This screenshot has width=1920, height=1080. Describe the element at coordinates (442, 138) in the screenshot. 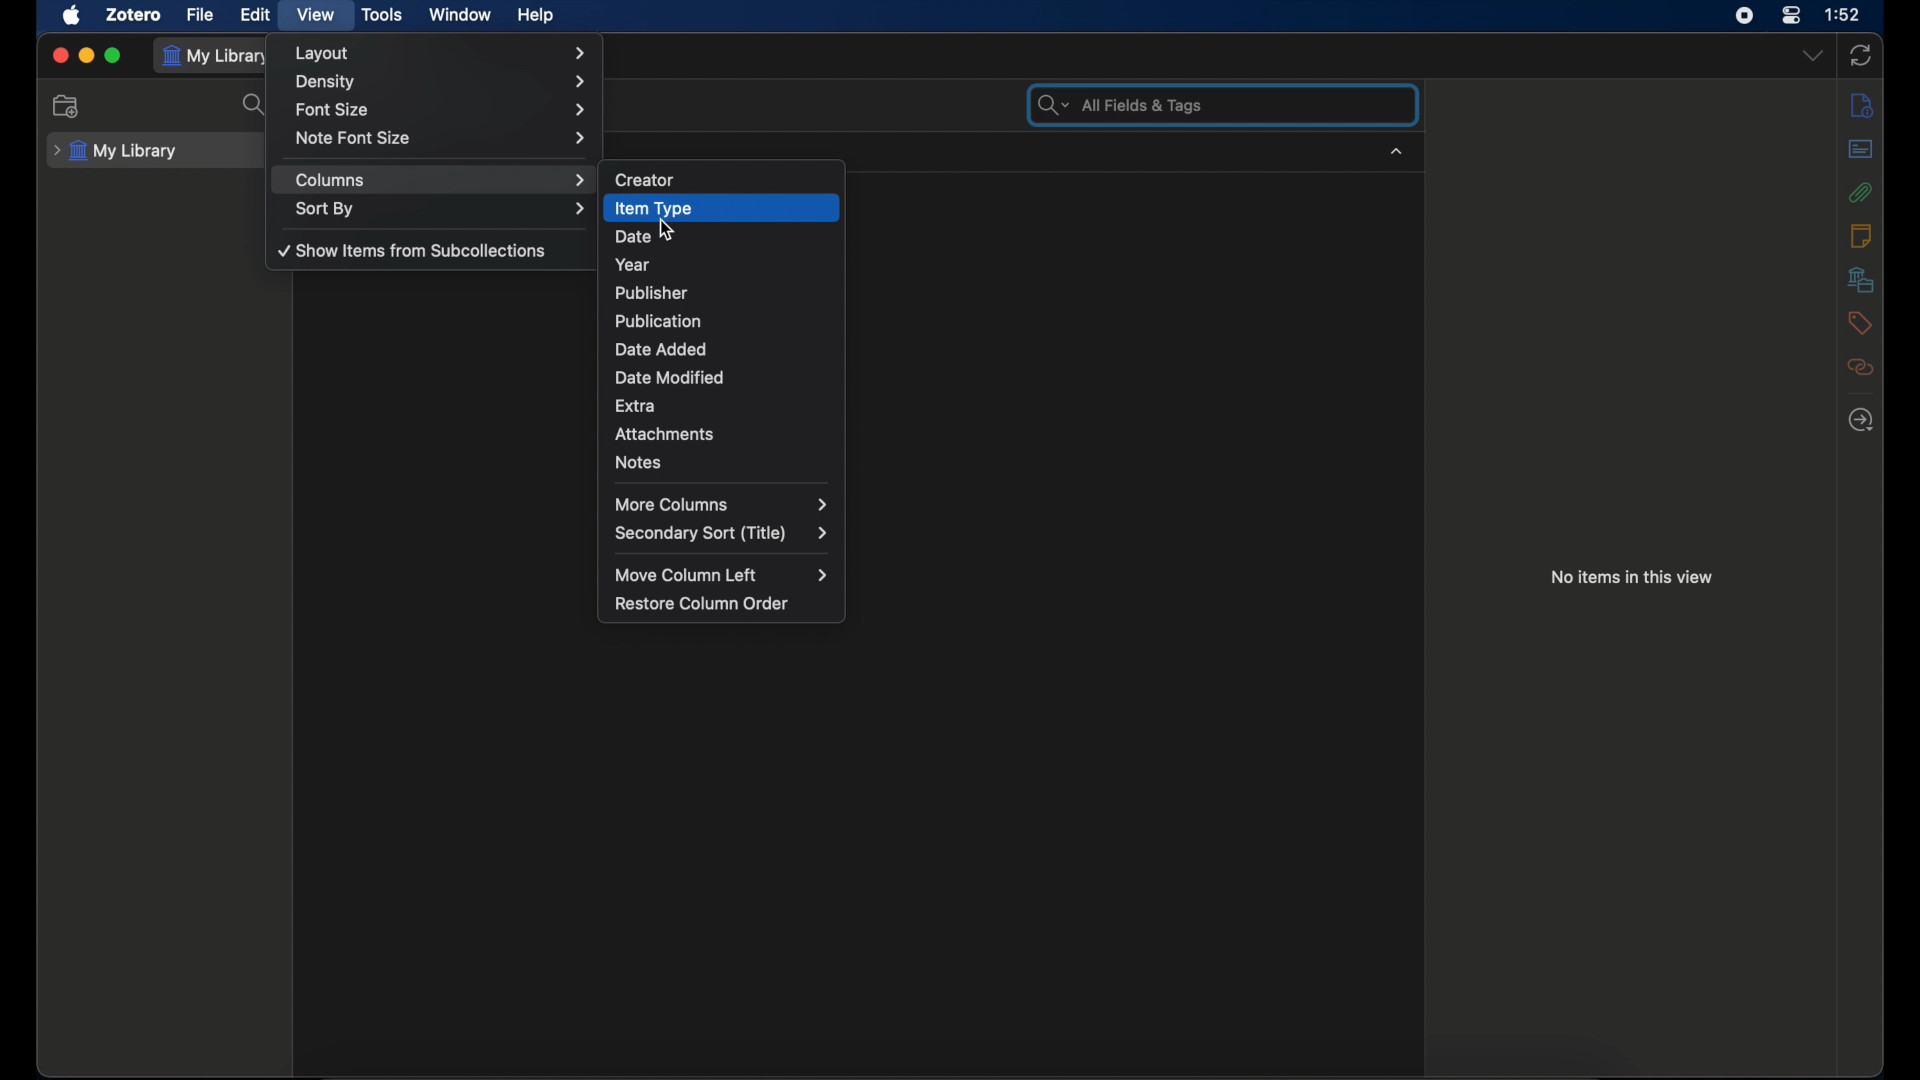

I see `note font size` at that location.